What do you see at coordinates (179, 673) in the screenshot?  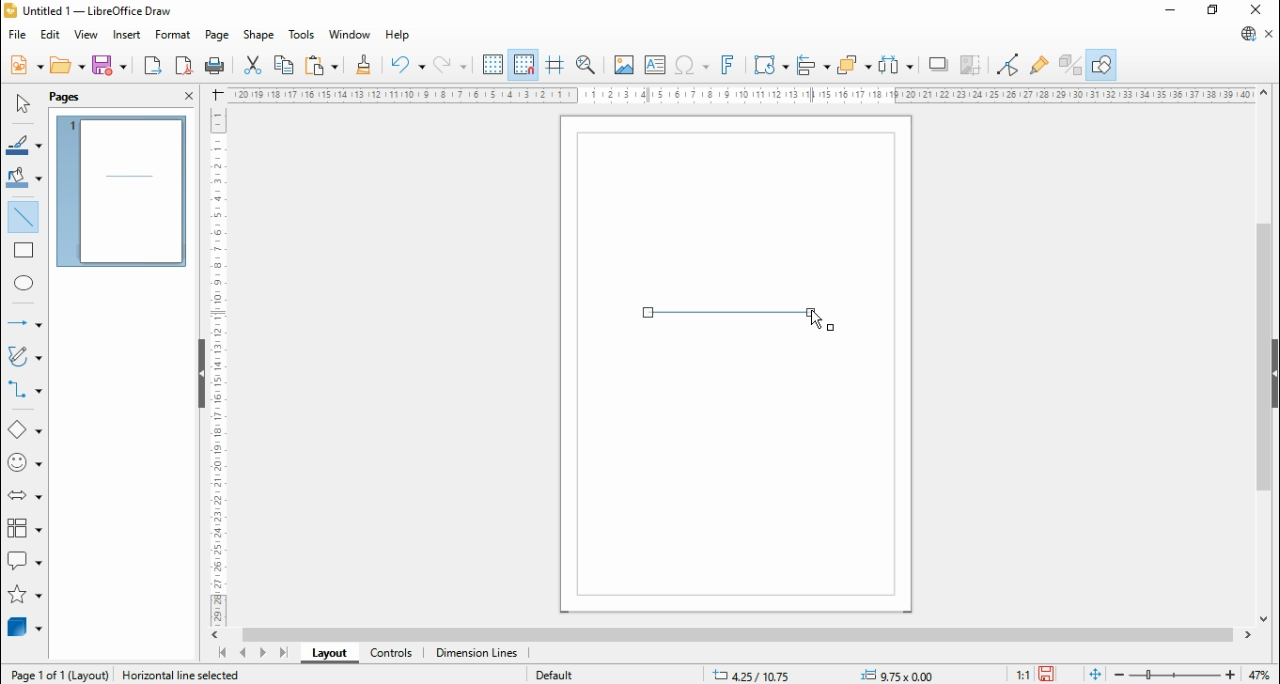 I see `` at bounding box center [179, 673].